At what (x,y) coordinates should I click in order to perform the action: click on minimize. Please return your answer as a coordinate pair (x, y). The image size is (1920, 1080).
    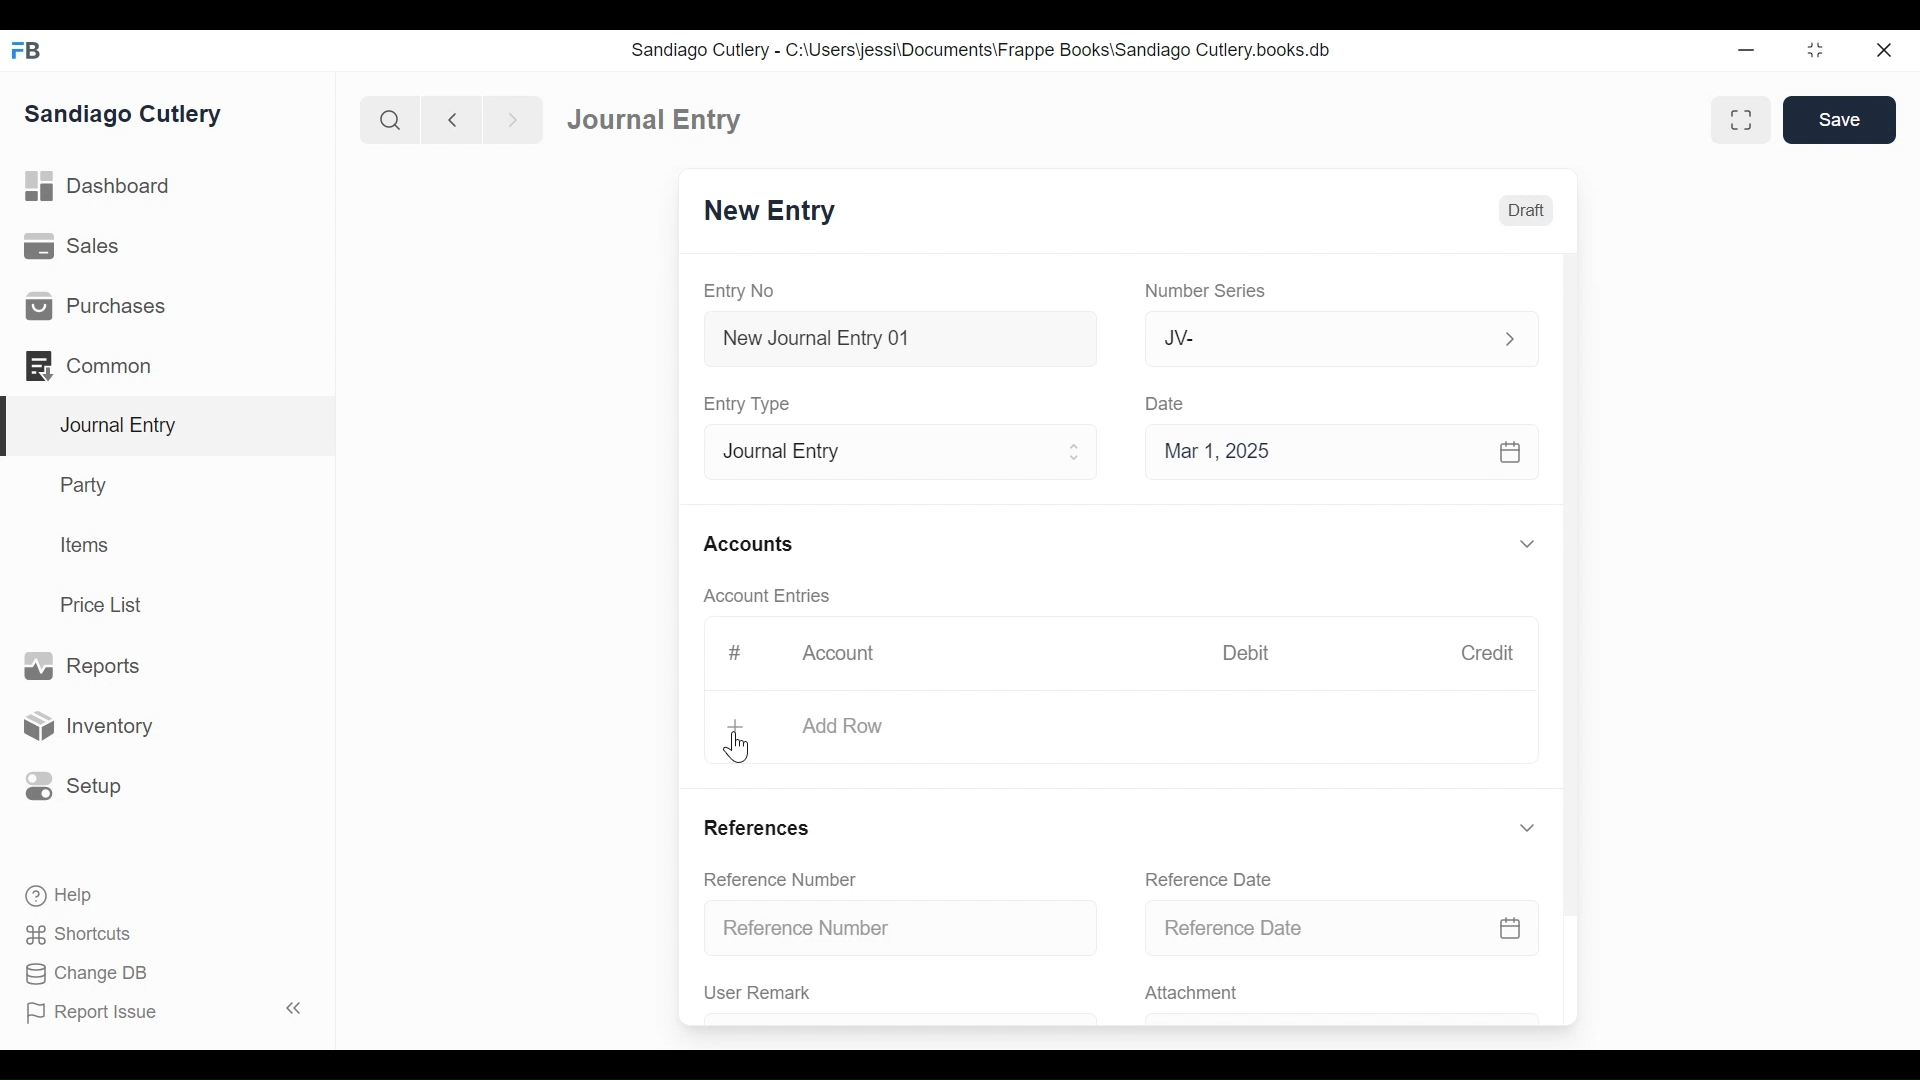
    Looking at the image, I should click on (1749, 46).